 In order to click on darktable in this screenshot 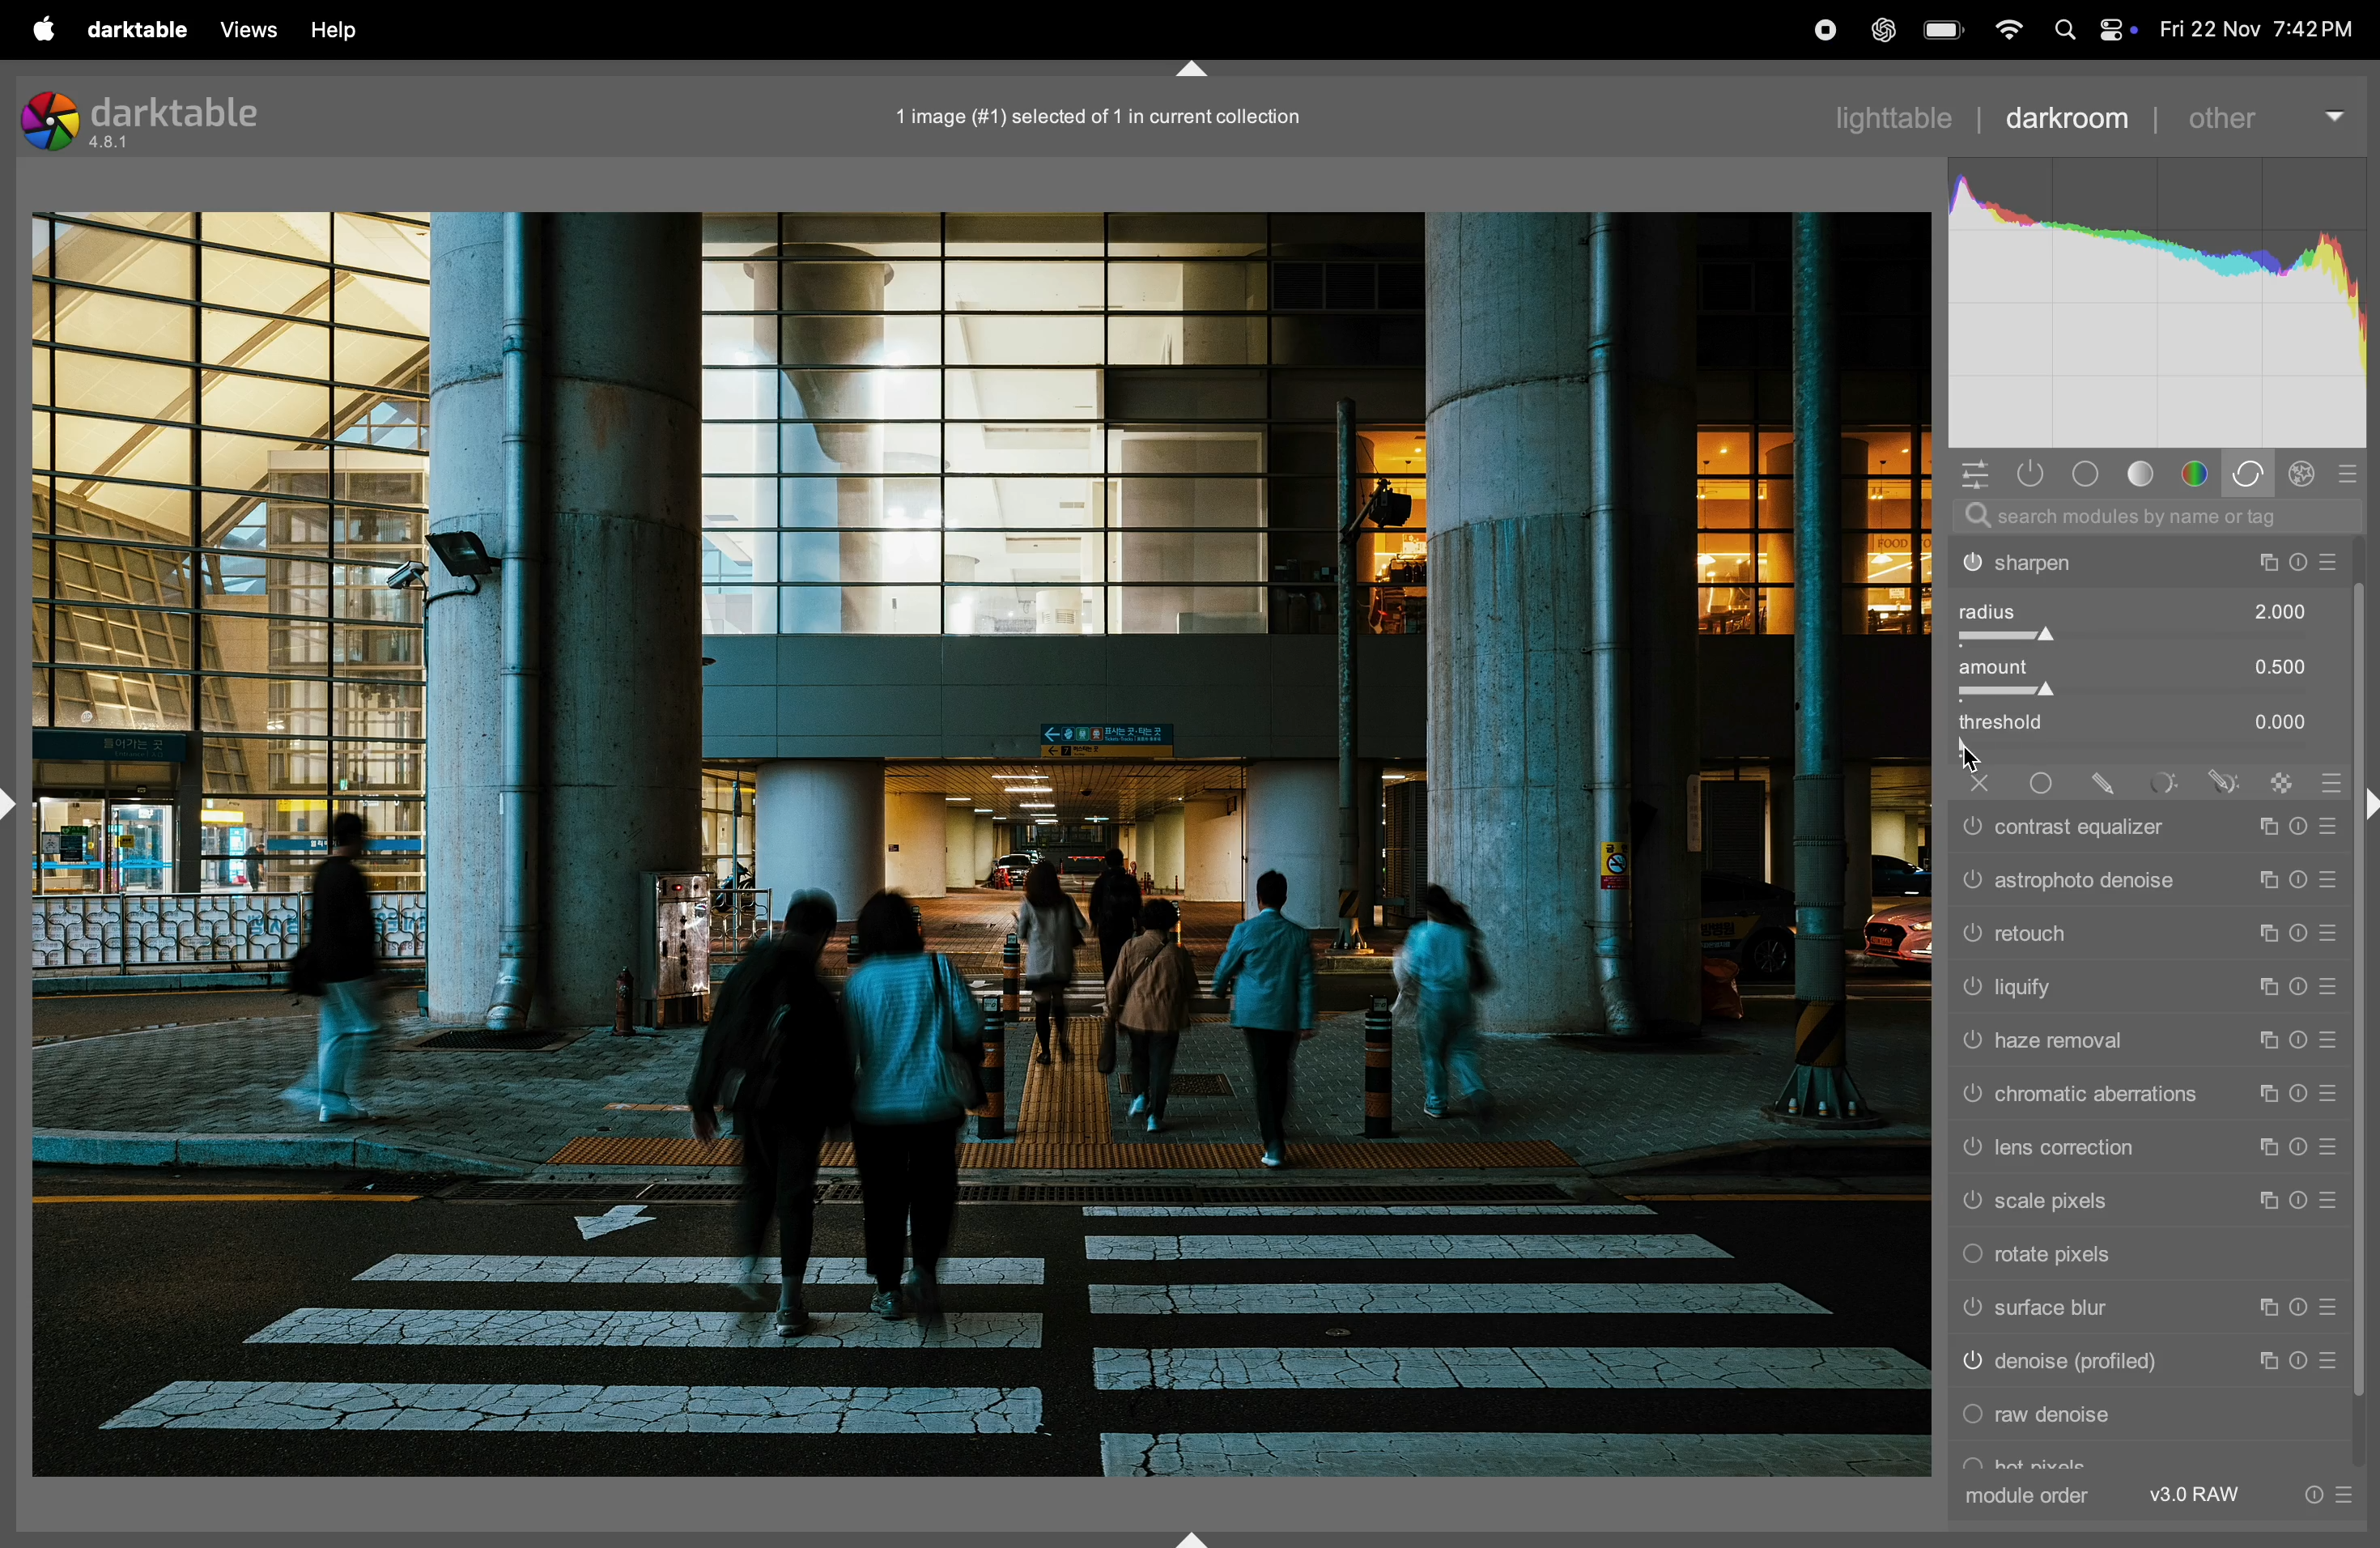, I will do `click(152, 118)`.